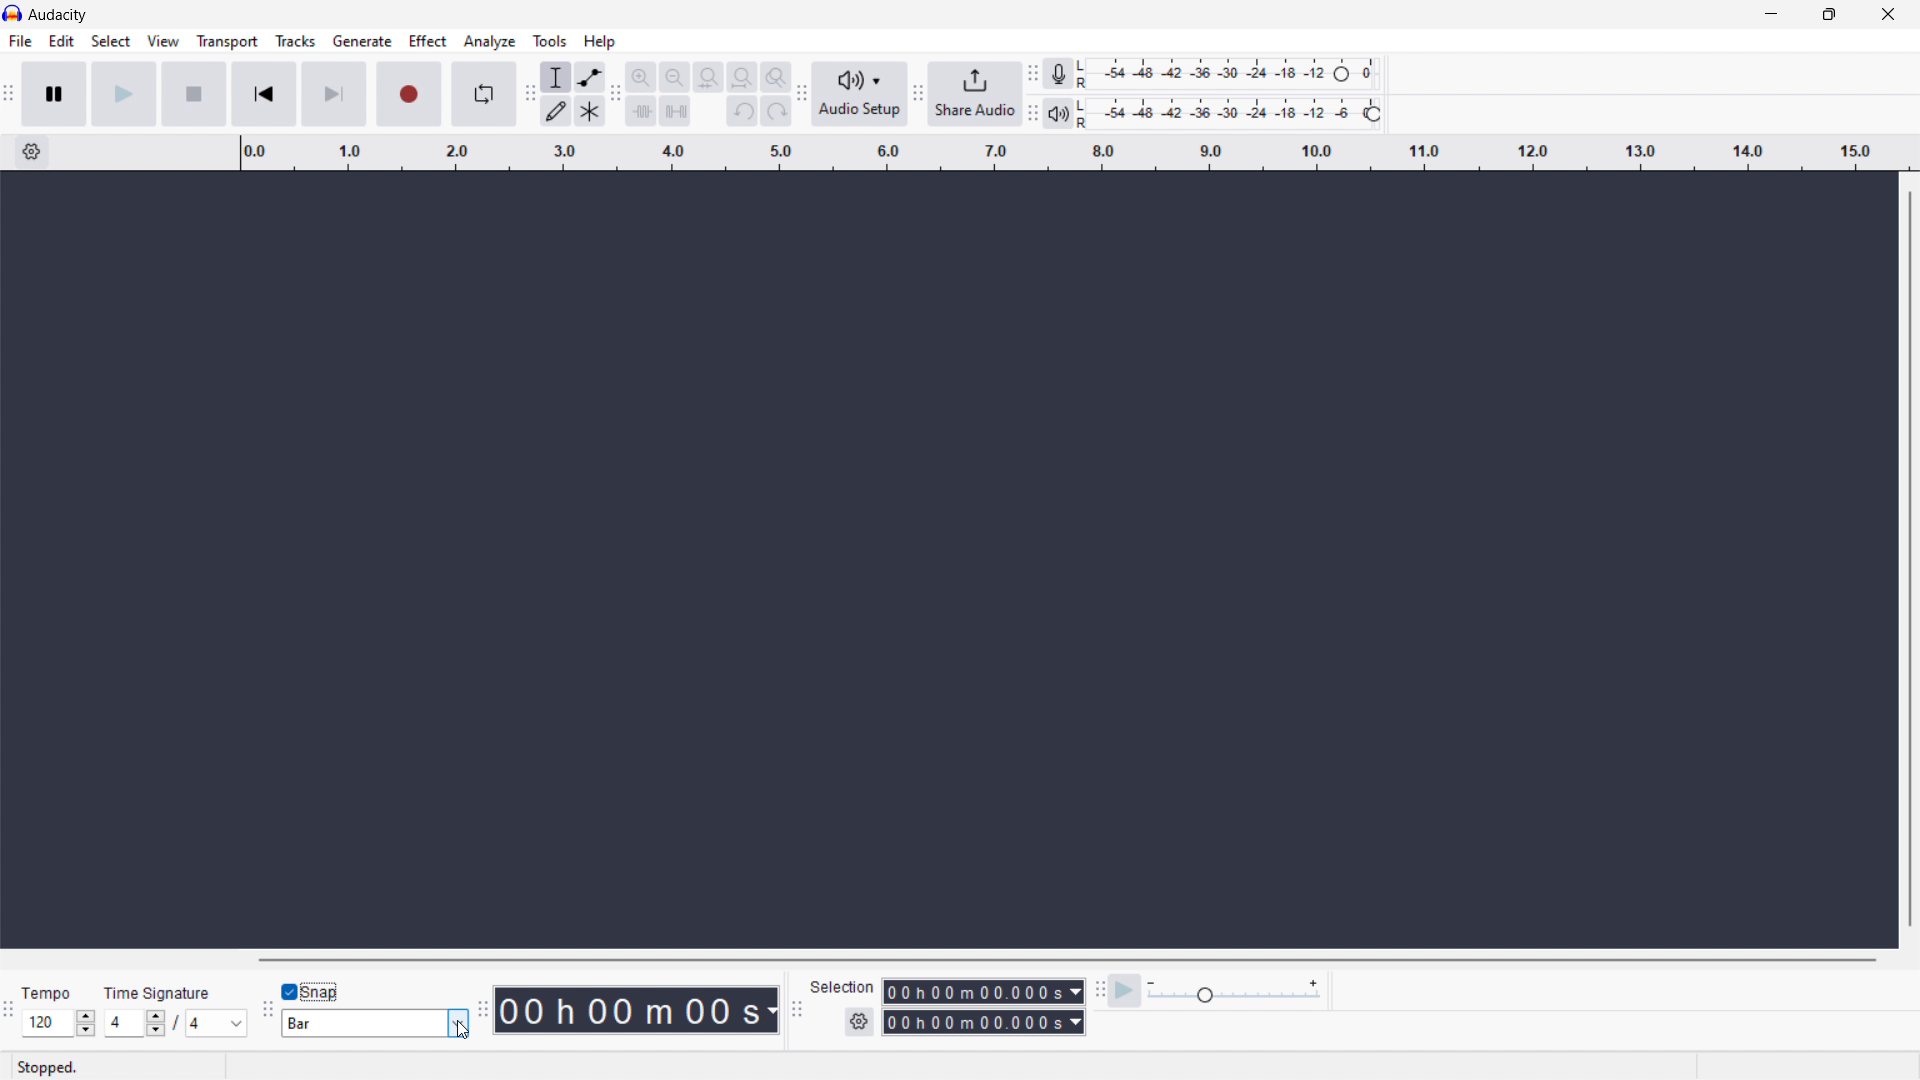 This screenshot has height=1080, width=1920. What do you see at coordinates (63, 41) in the screenshot?
I see `edit` at bounding box center [63, 41].